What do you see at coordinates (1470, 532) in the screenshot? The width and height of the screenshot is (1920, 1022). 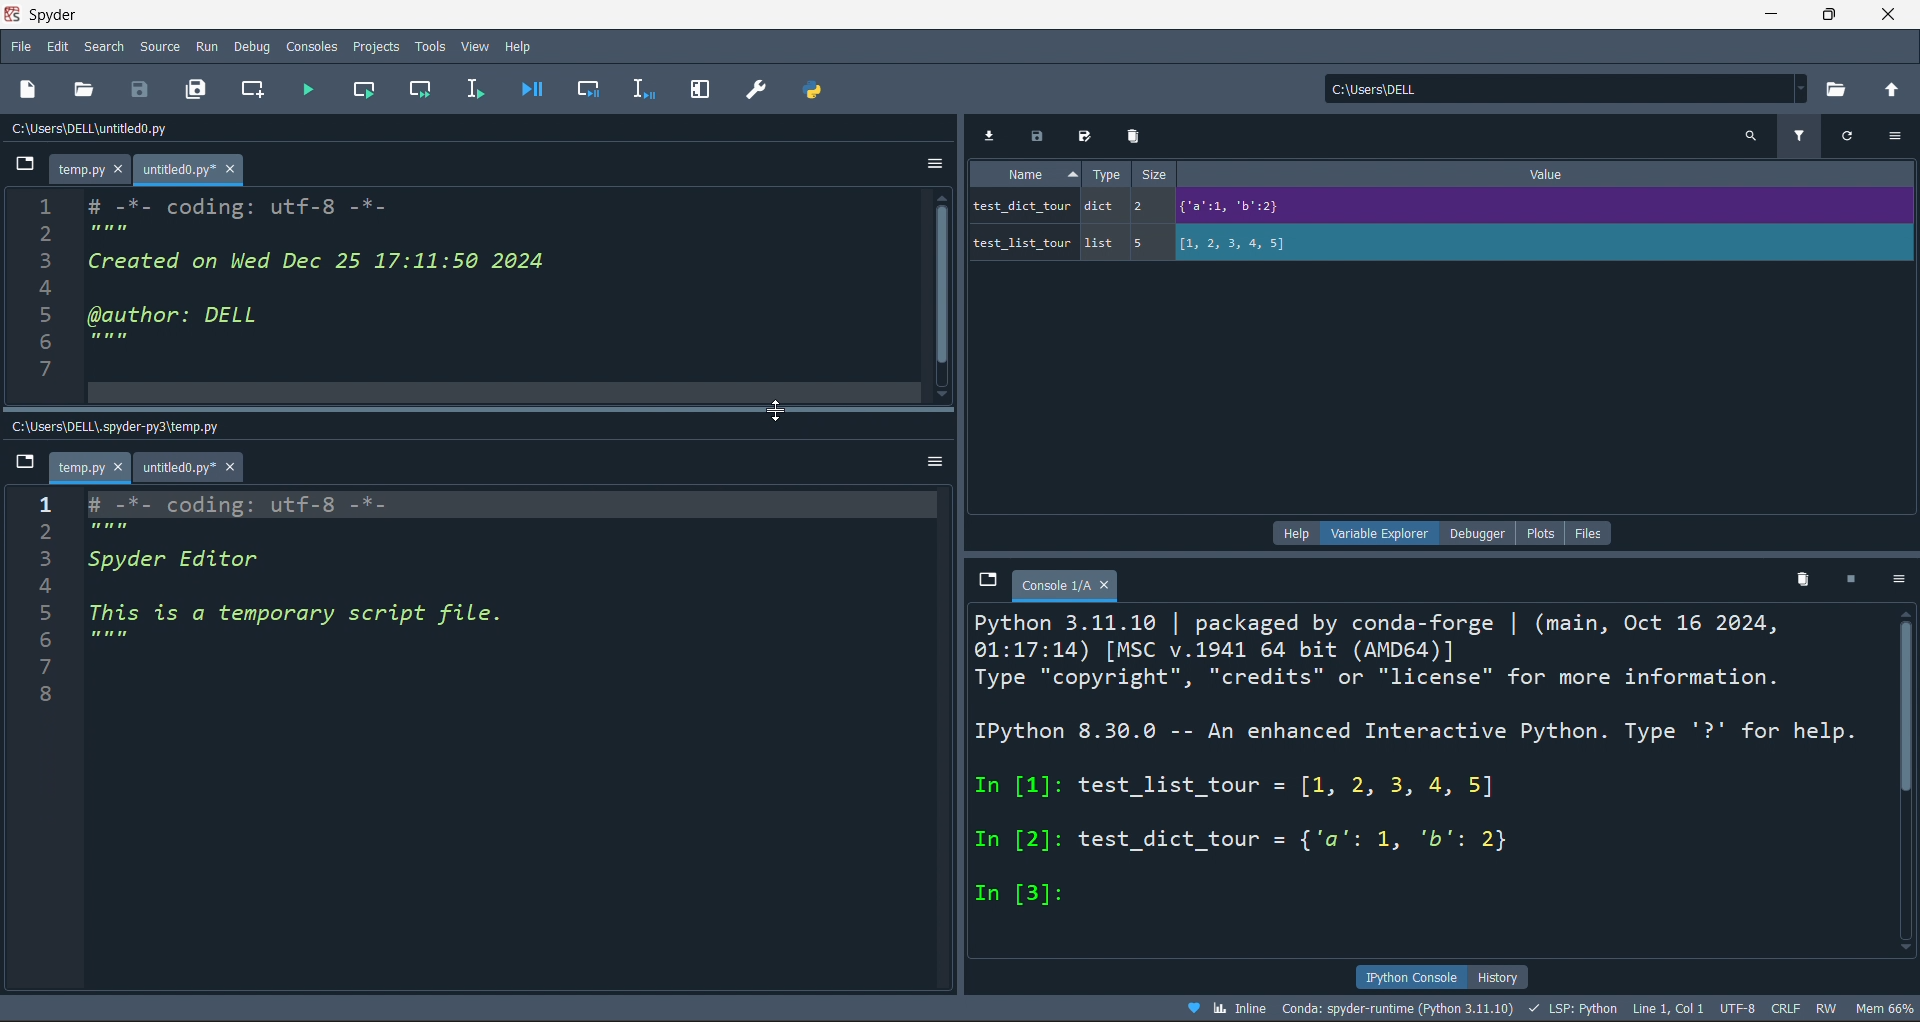 I see `debugger` at bounding box center [1470, 532].